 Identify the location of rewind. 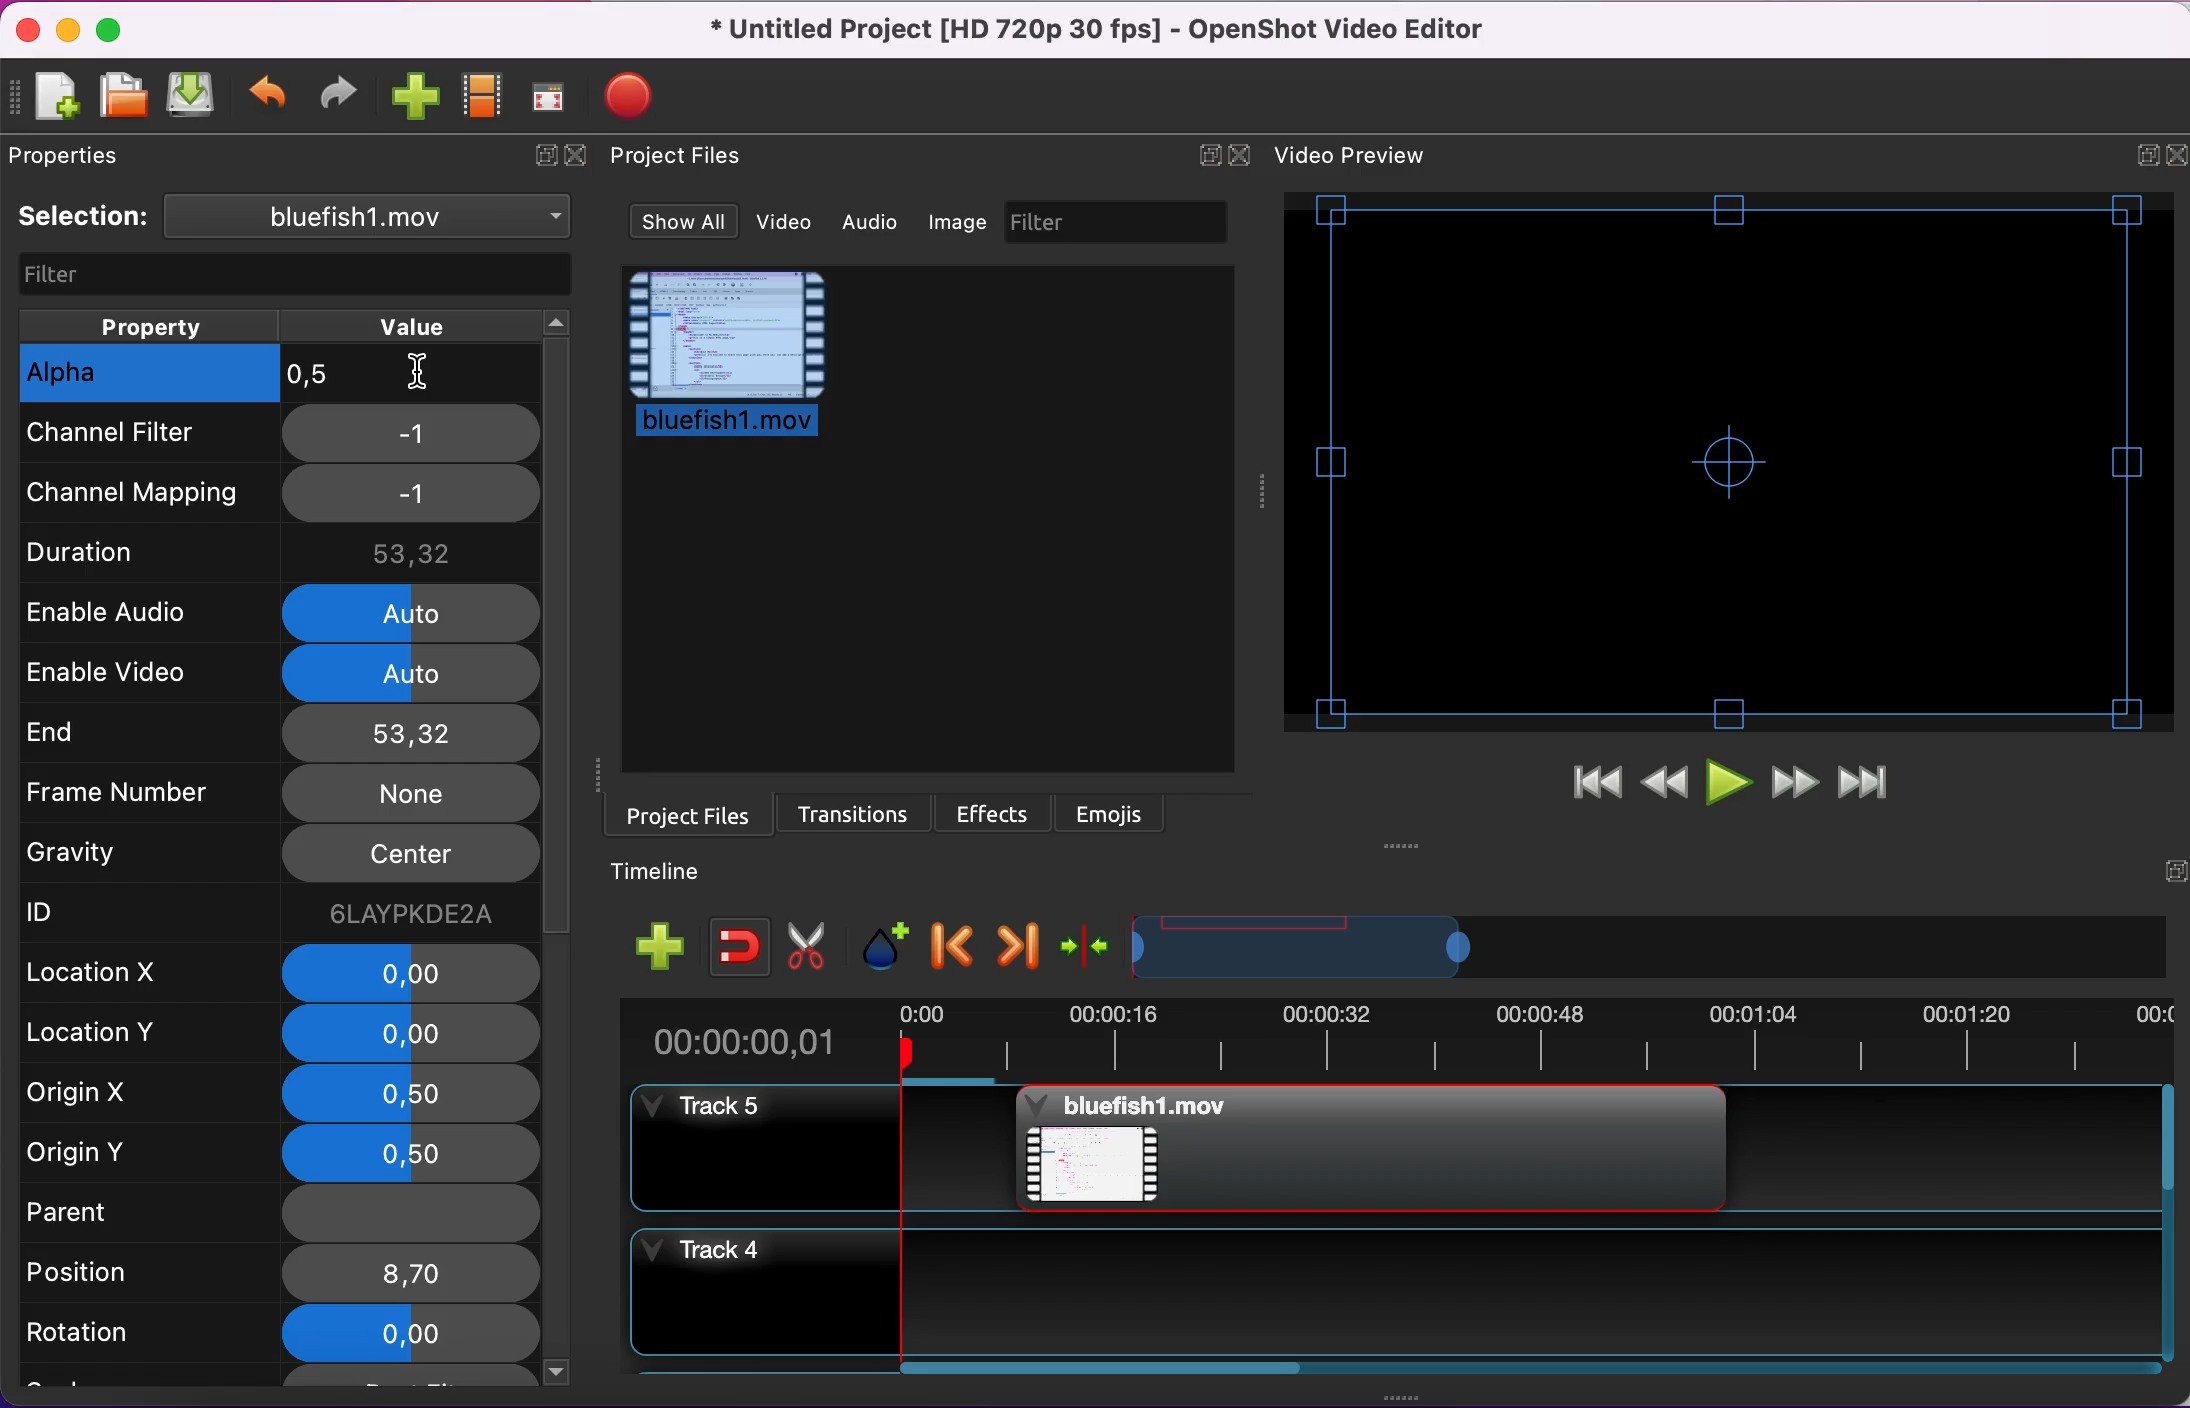
(1666, 782).